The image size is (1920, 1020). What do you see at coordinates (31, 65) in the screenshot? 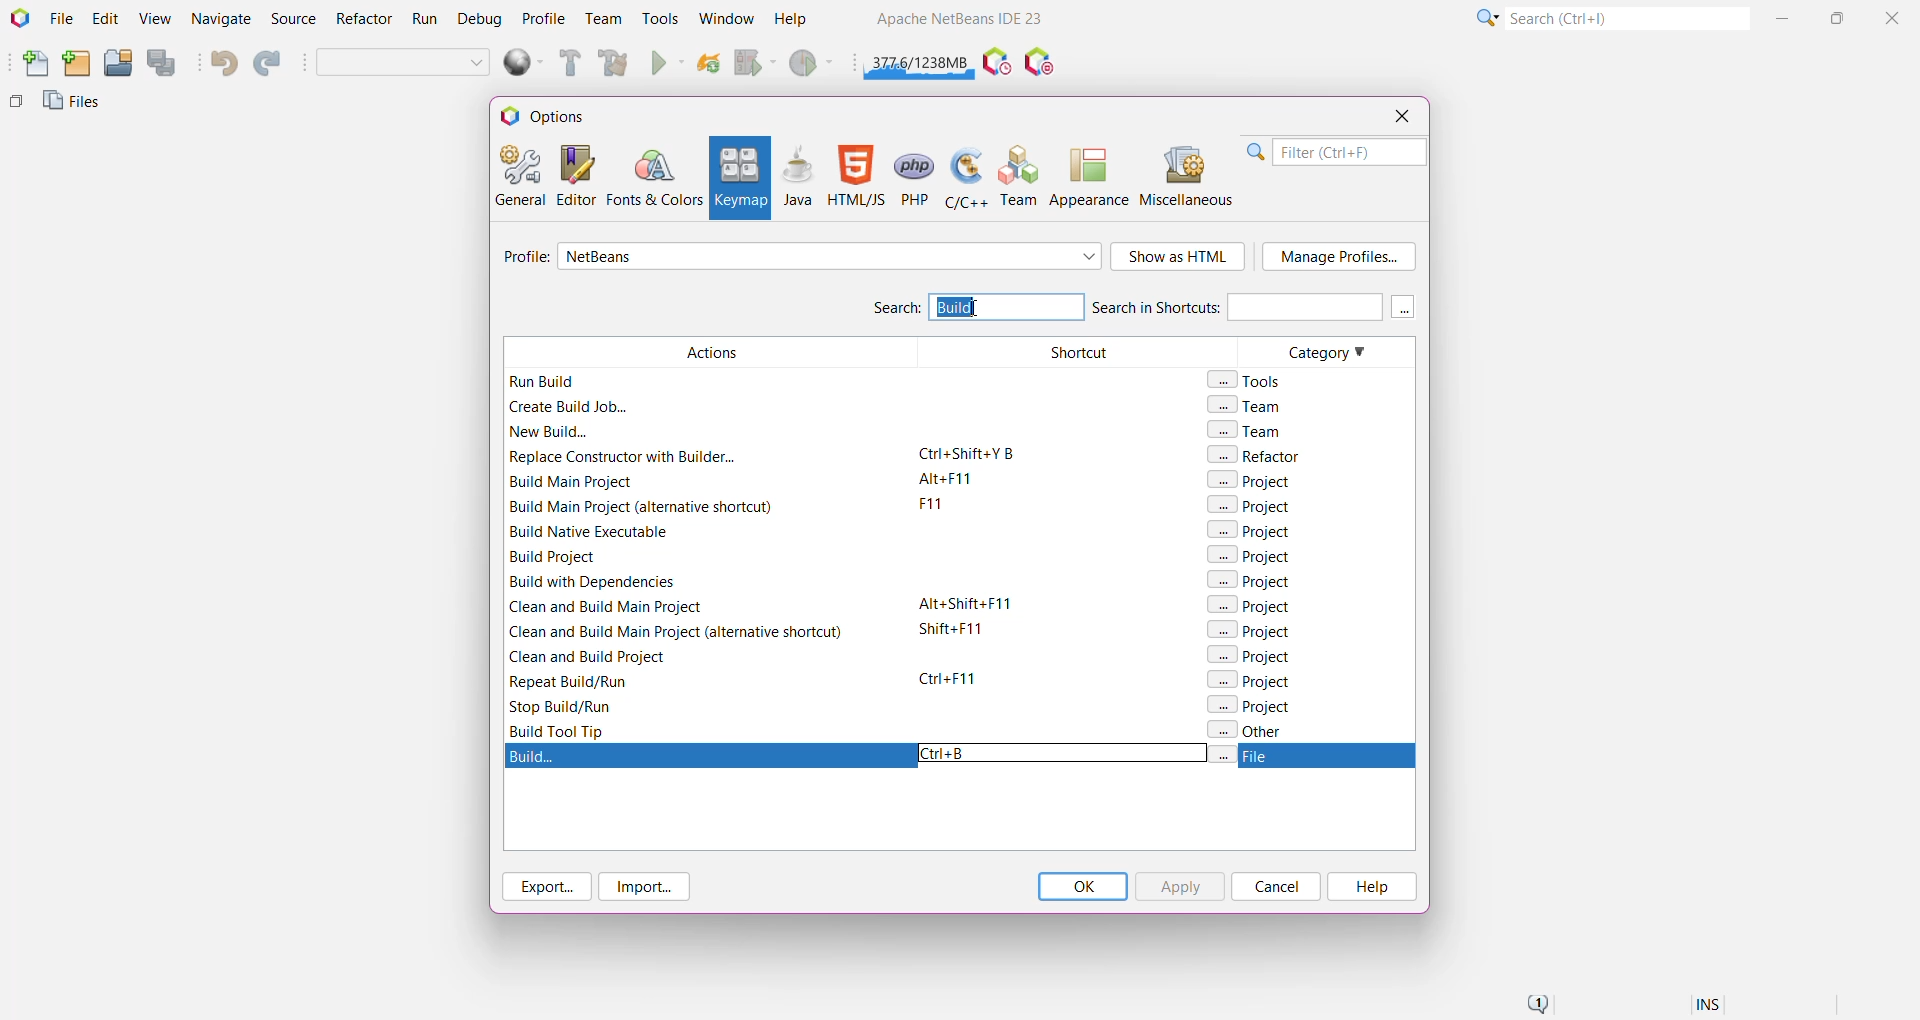
I see `New File` at bounding box center [31, 65].